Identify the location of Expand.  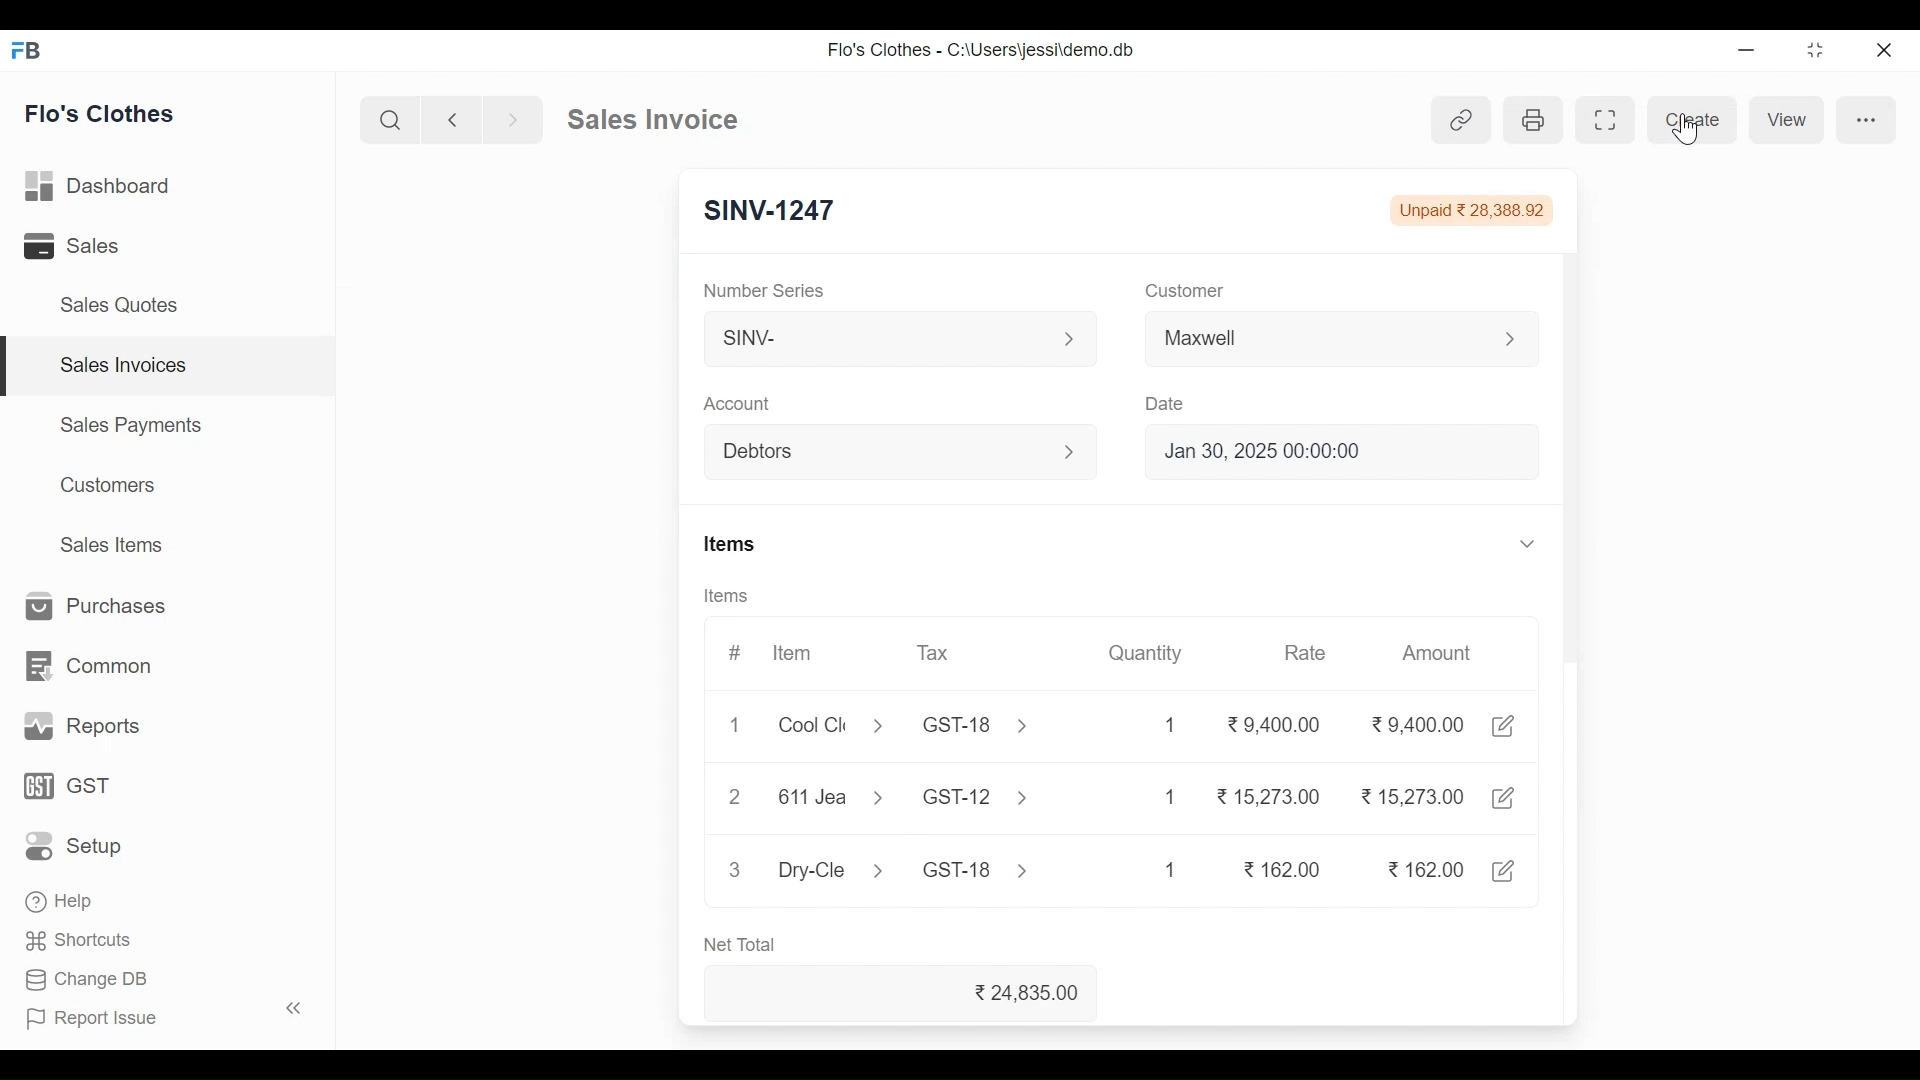
(1072, 451).